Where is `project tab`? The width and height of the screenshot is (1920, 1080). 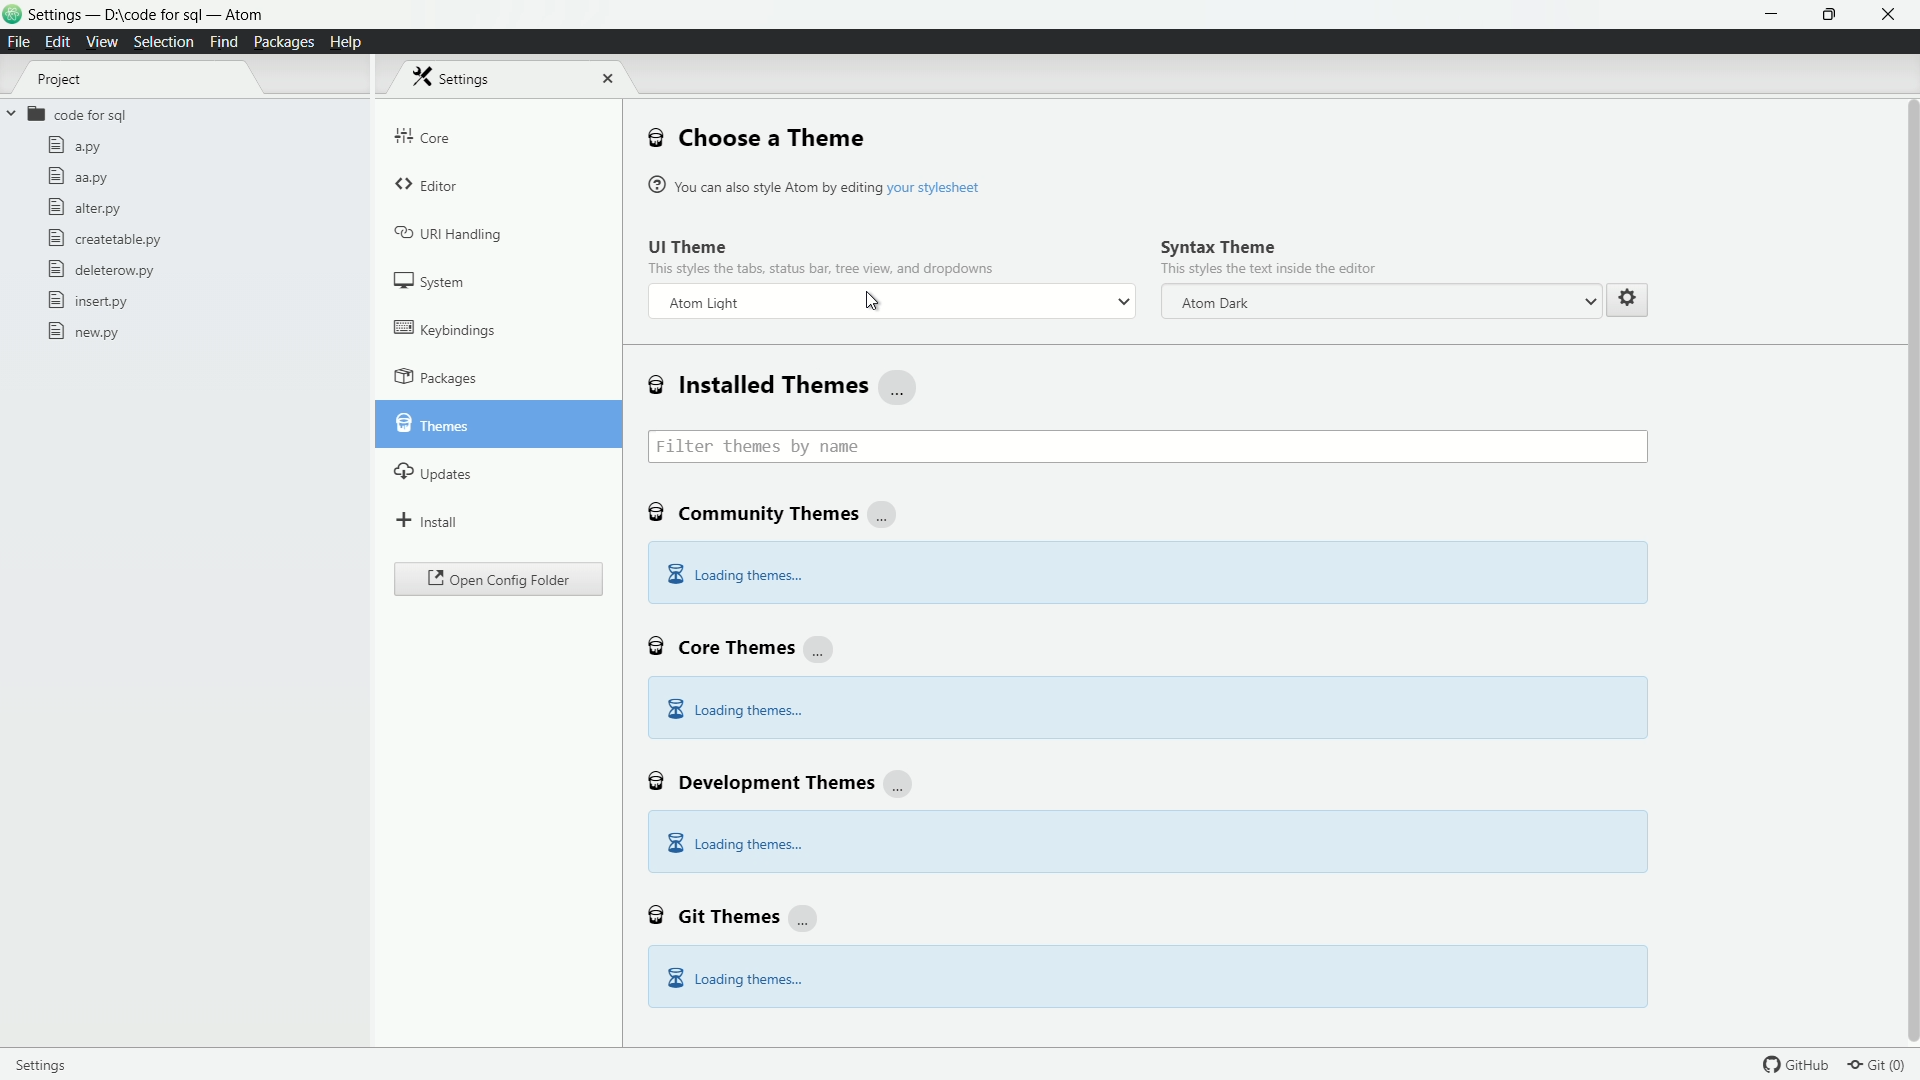
project tab is located at coordinates (60, 80).